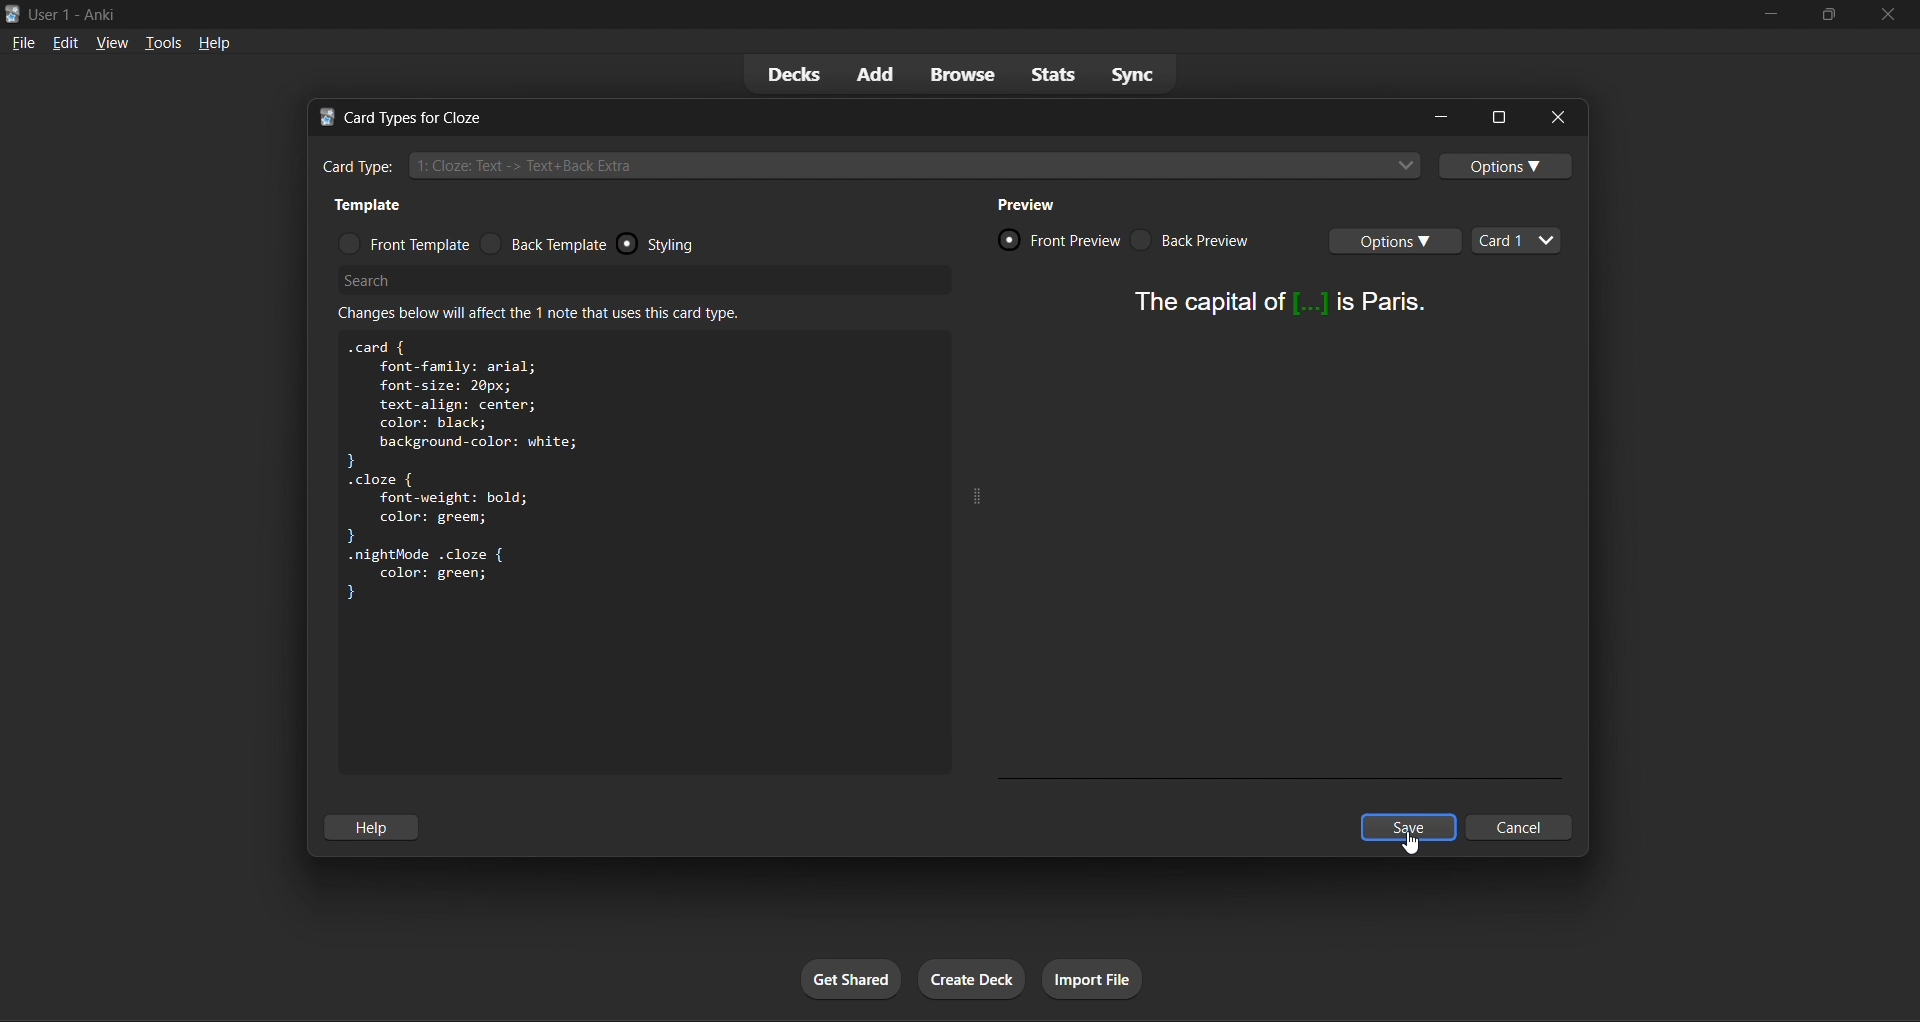  Describe the element at coordinates (1147, 72) in the screenshot. I see `sync` at that location.